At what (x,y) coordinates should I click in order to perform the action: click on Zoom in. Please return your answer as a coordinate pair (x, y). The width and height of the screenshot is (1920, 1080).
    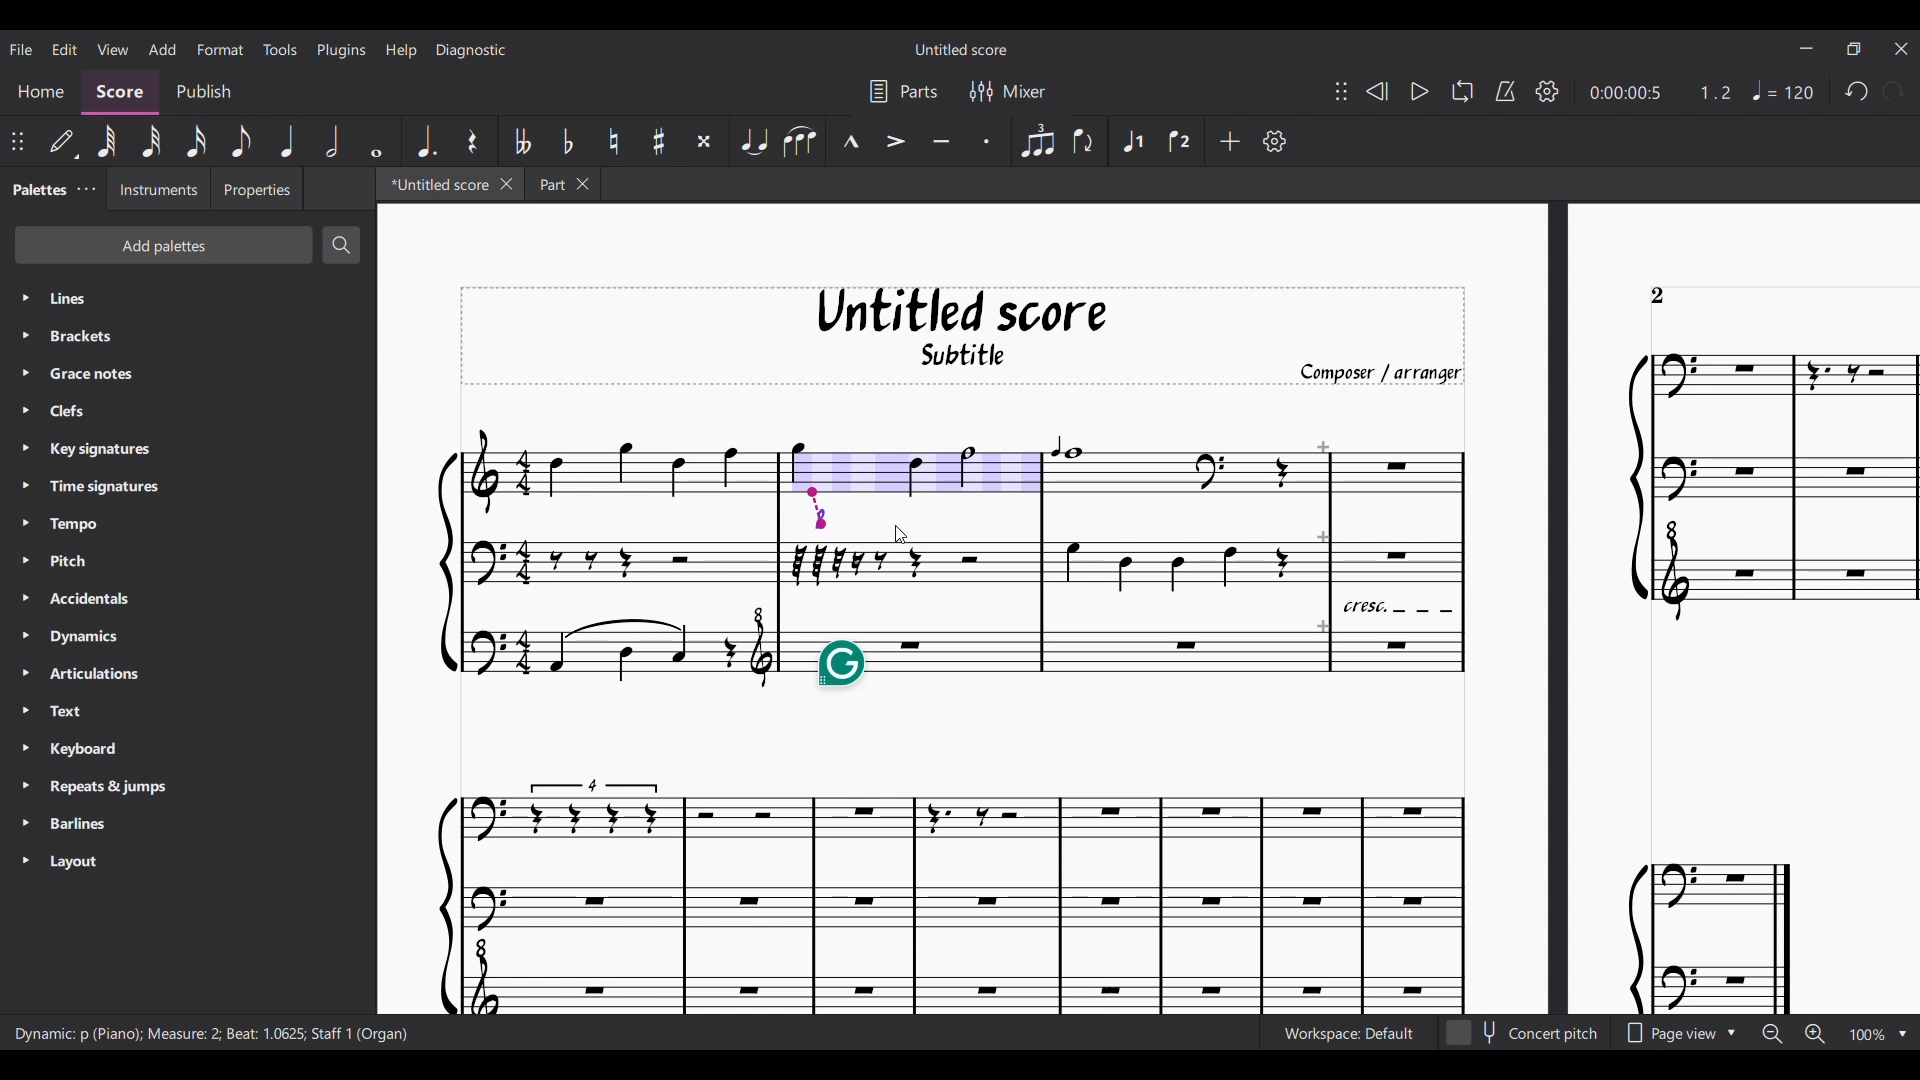
    Looking at the image, I should click on (1815, 1034).